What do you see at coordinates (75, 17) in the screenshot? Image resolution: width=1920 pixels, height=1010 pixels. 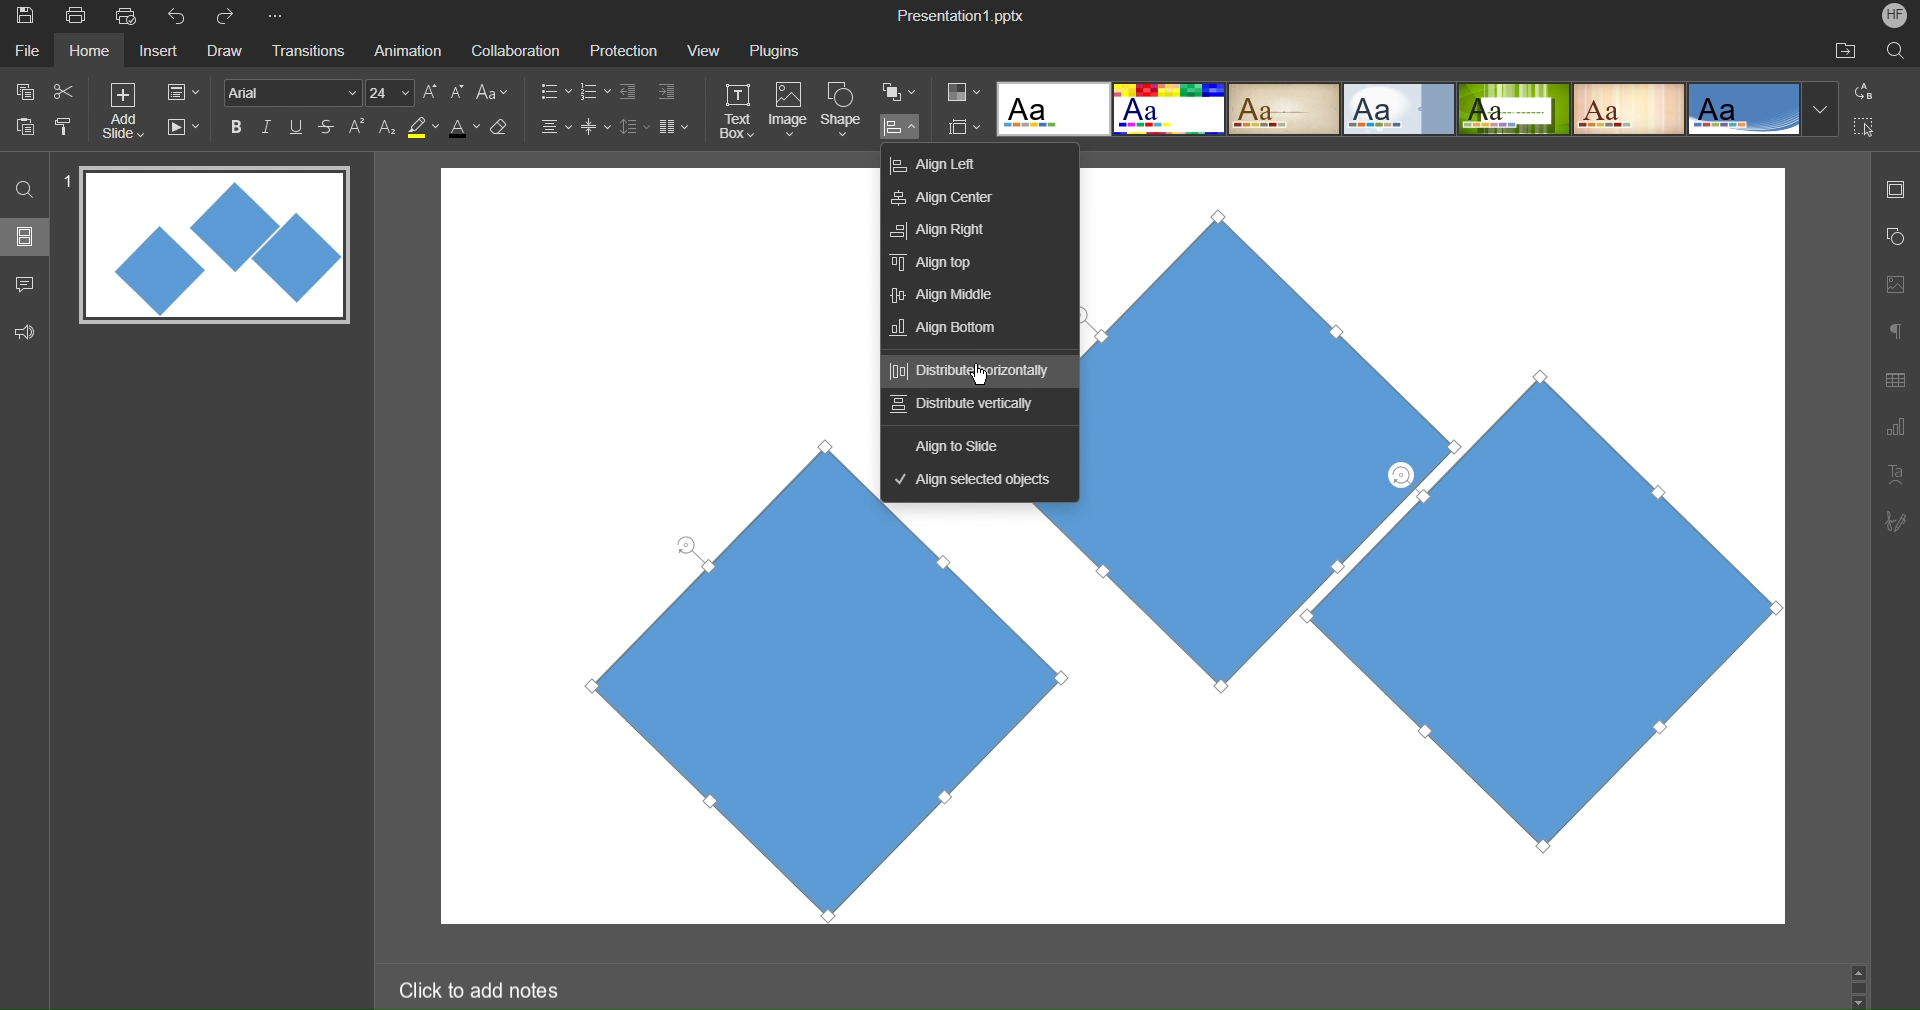 I see `Print` at bounding box center [75, 17].